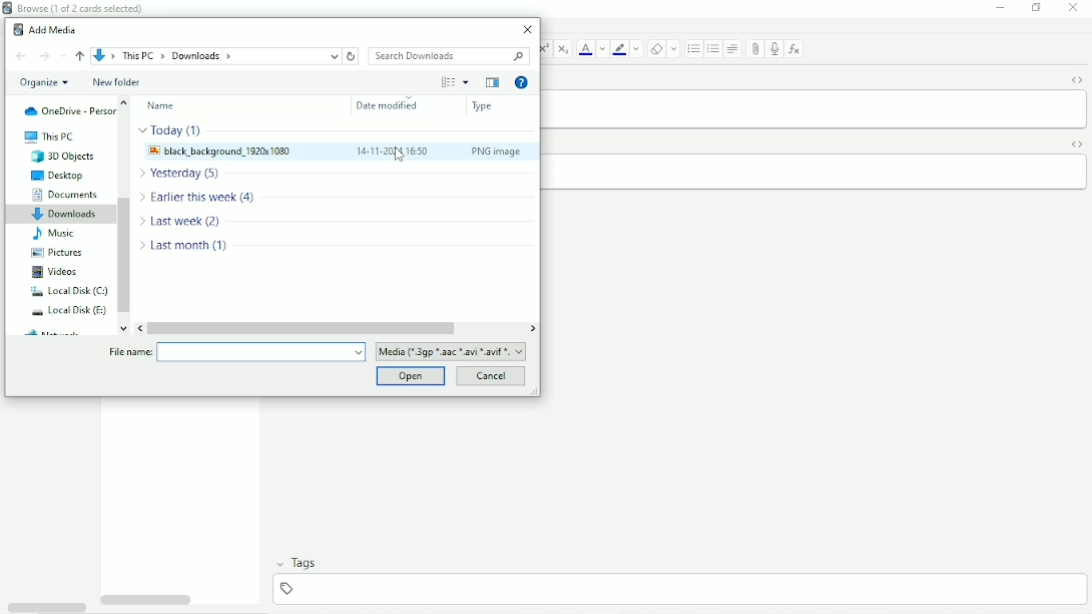  What do you see at coordinates (713, 49) in the screenshot?
I see `Ordered list` at bounding box center [713, 49].